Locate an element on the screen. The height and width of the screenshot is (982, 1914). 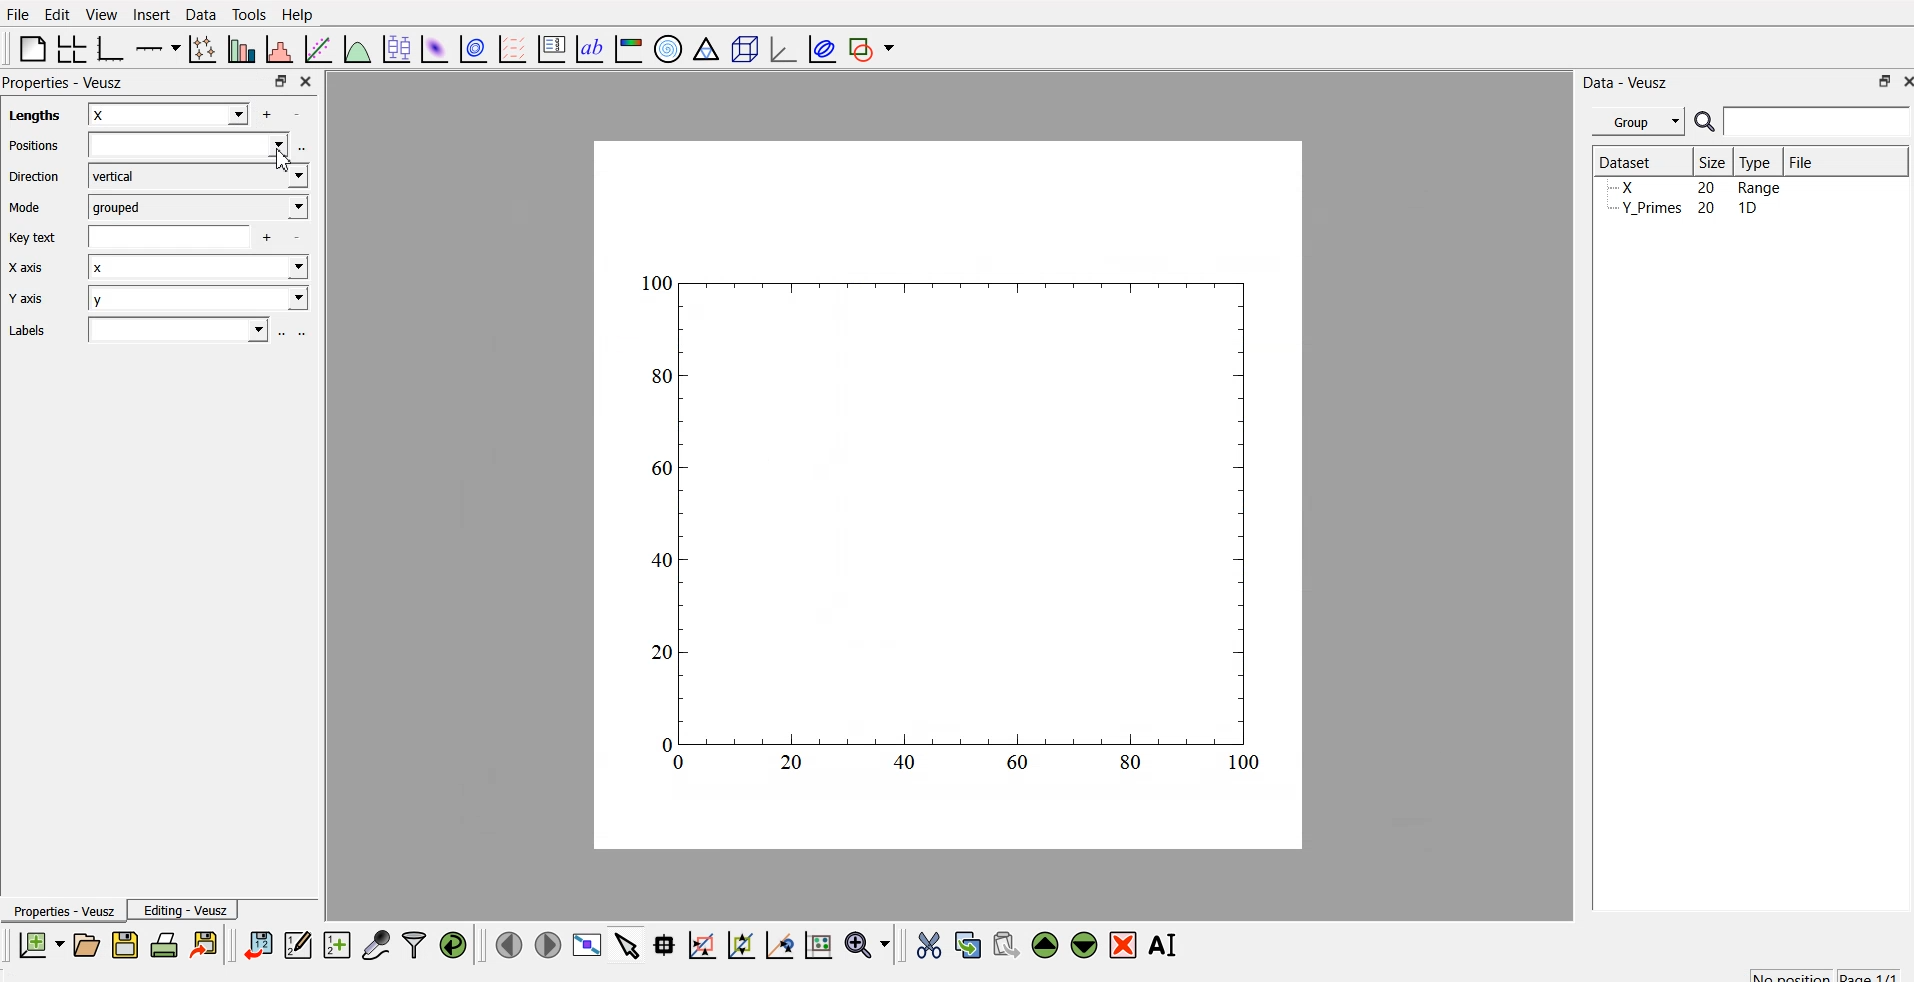
remove the selected widget is located at coordinates (1127, 945).